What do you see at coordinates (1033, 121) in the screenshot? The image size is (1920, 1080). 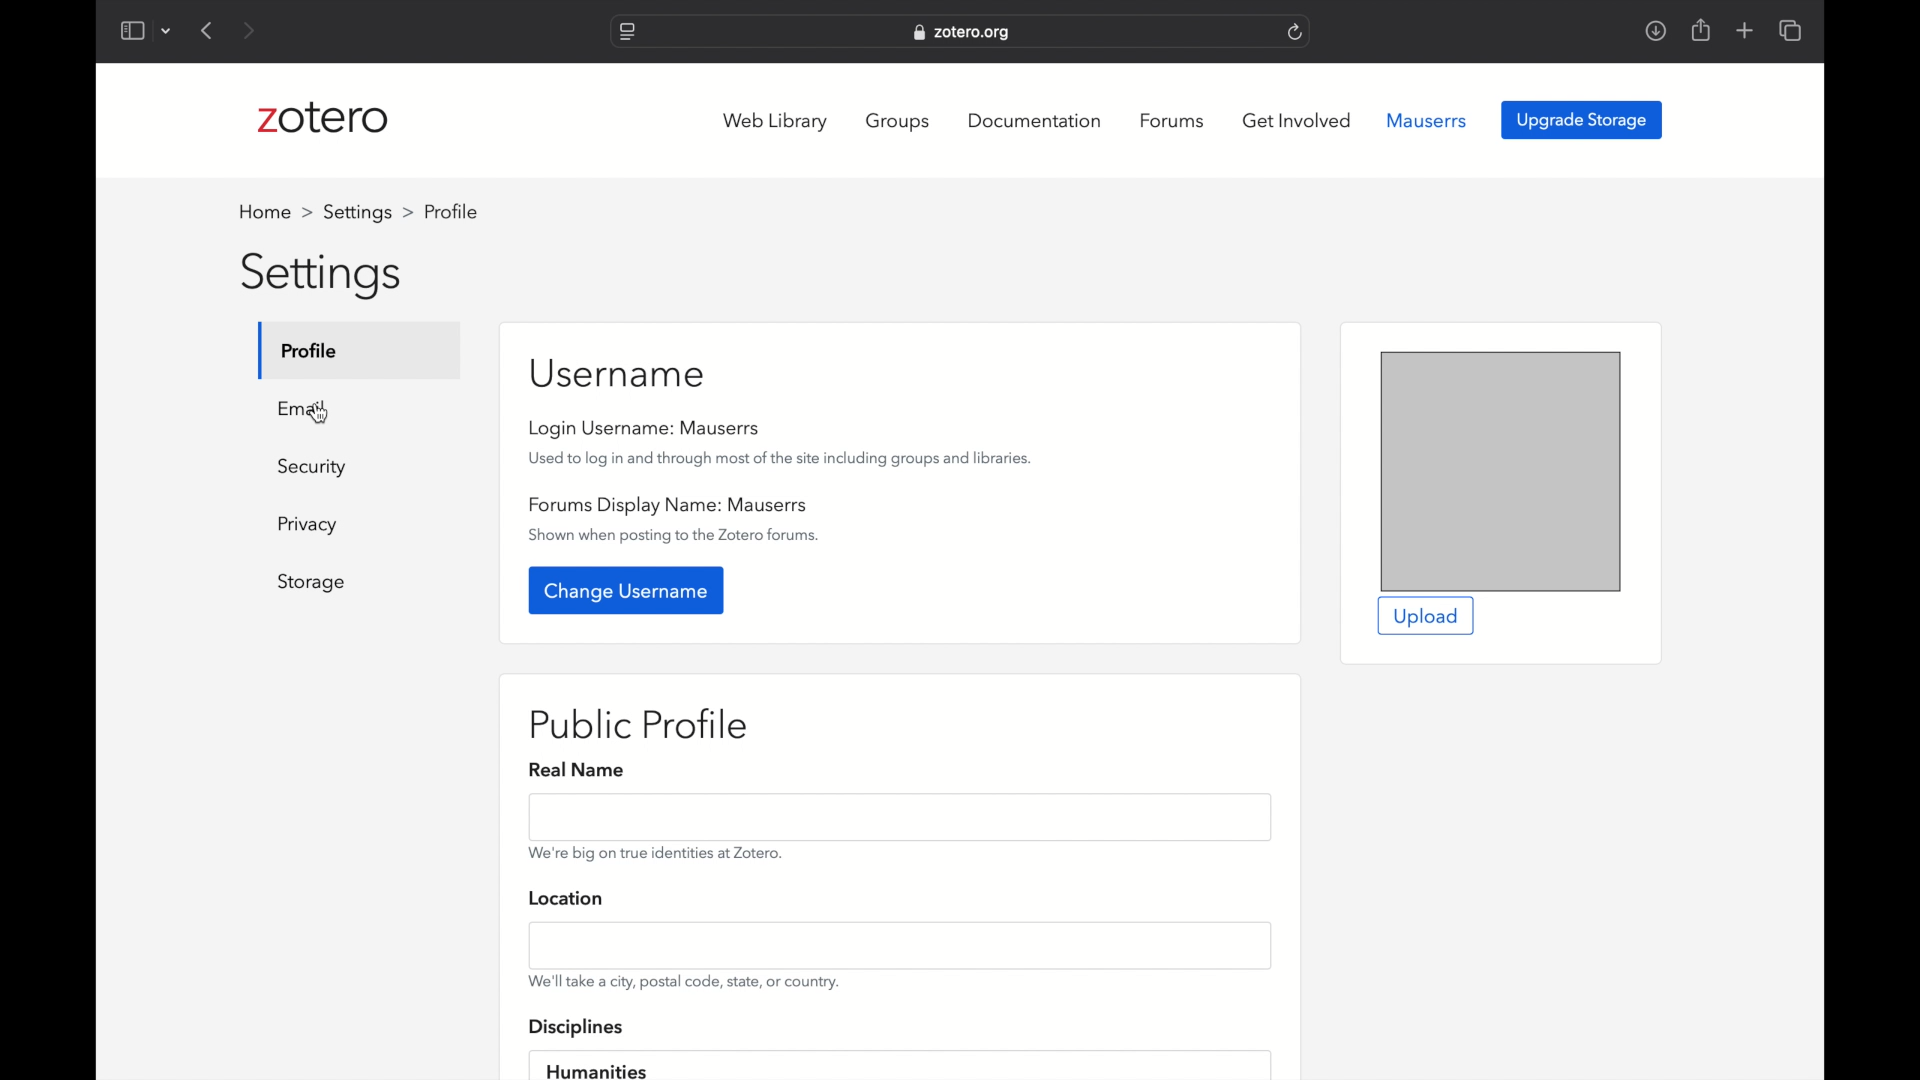 I see `documentation` at bounding box center [1033, 121].